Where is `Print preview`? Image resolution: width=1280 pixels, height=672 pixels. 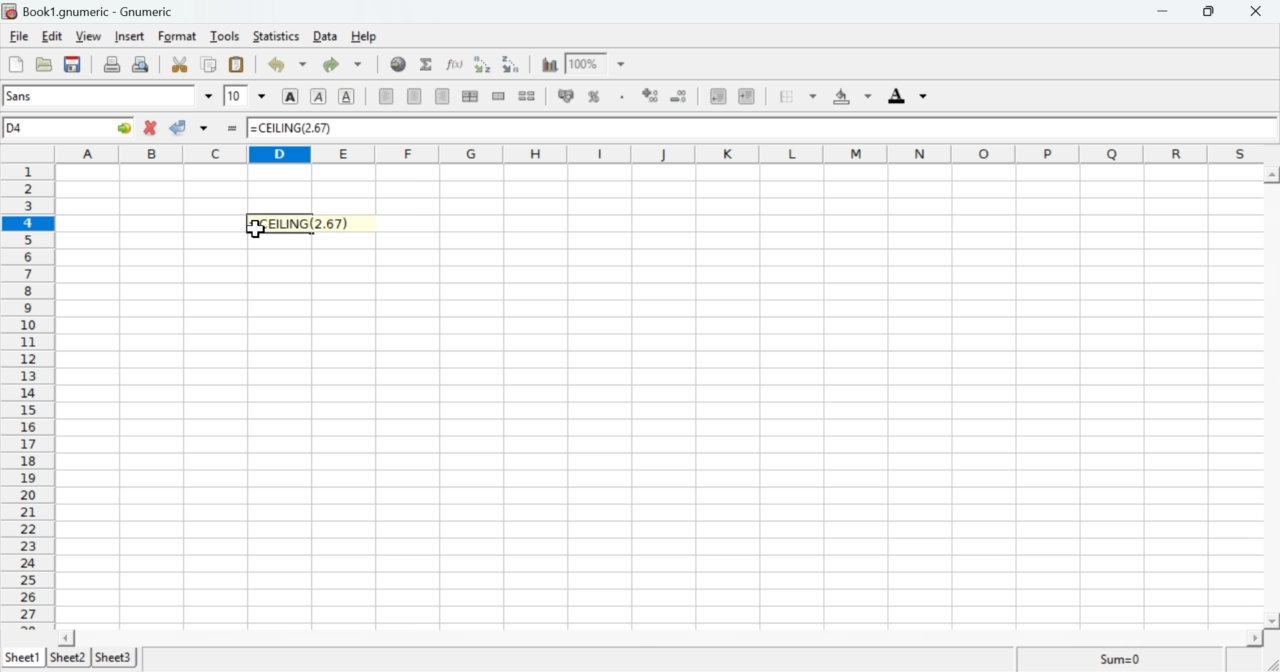
Print preview is located at coordinates (143, 64).